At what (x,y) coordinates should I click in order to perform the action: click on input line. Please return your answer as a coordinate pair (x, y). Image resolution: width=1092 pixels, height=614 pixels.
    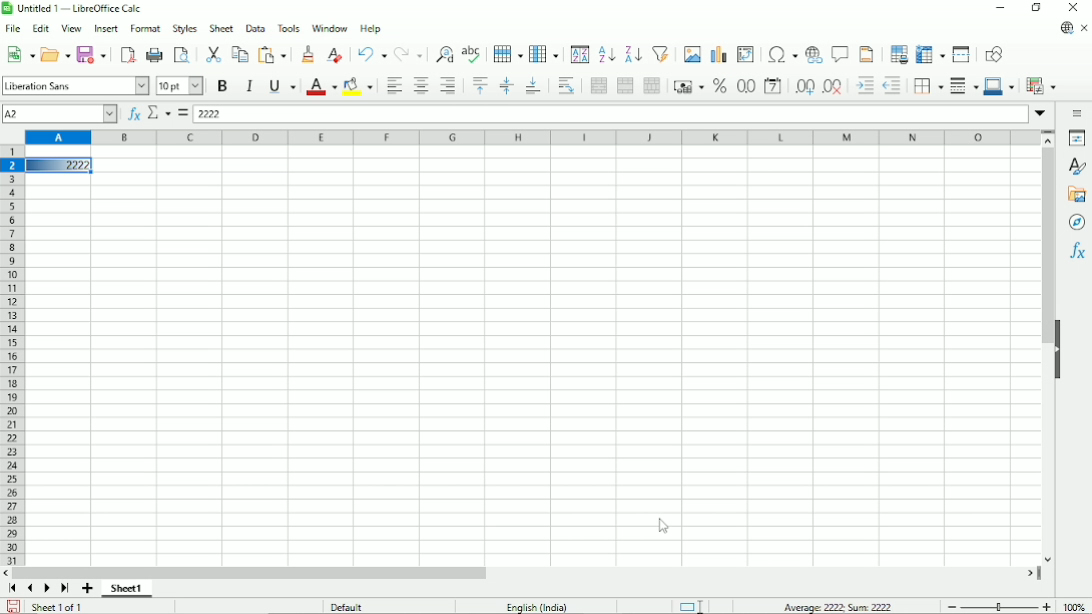
    Looking at the image, I should click on (611, 114).